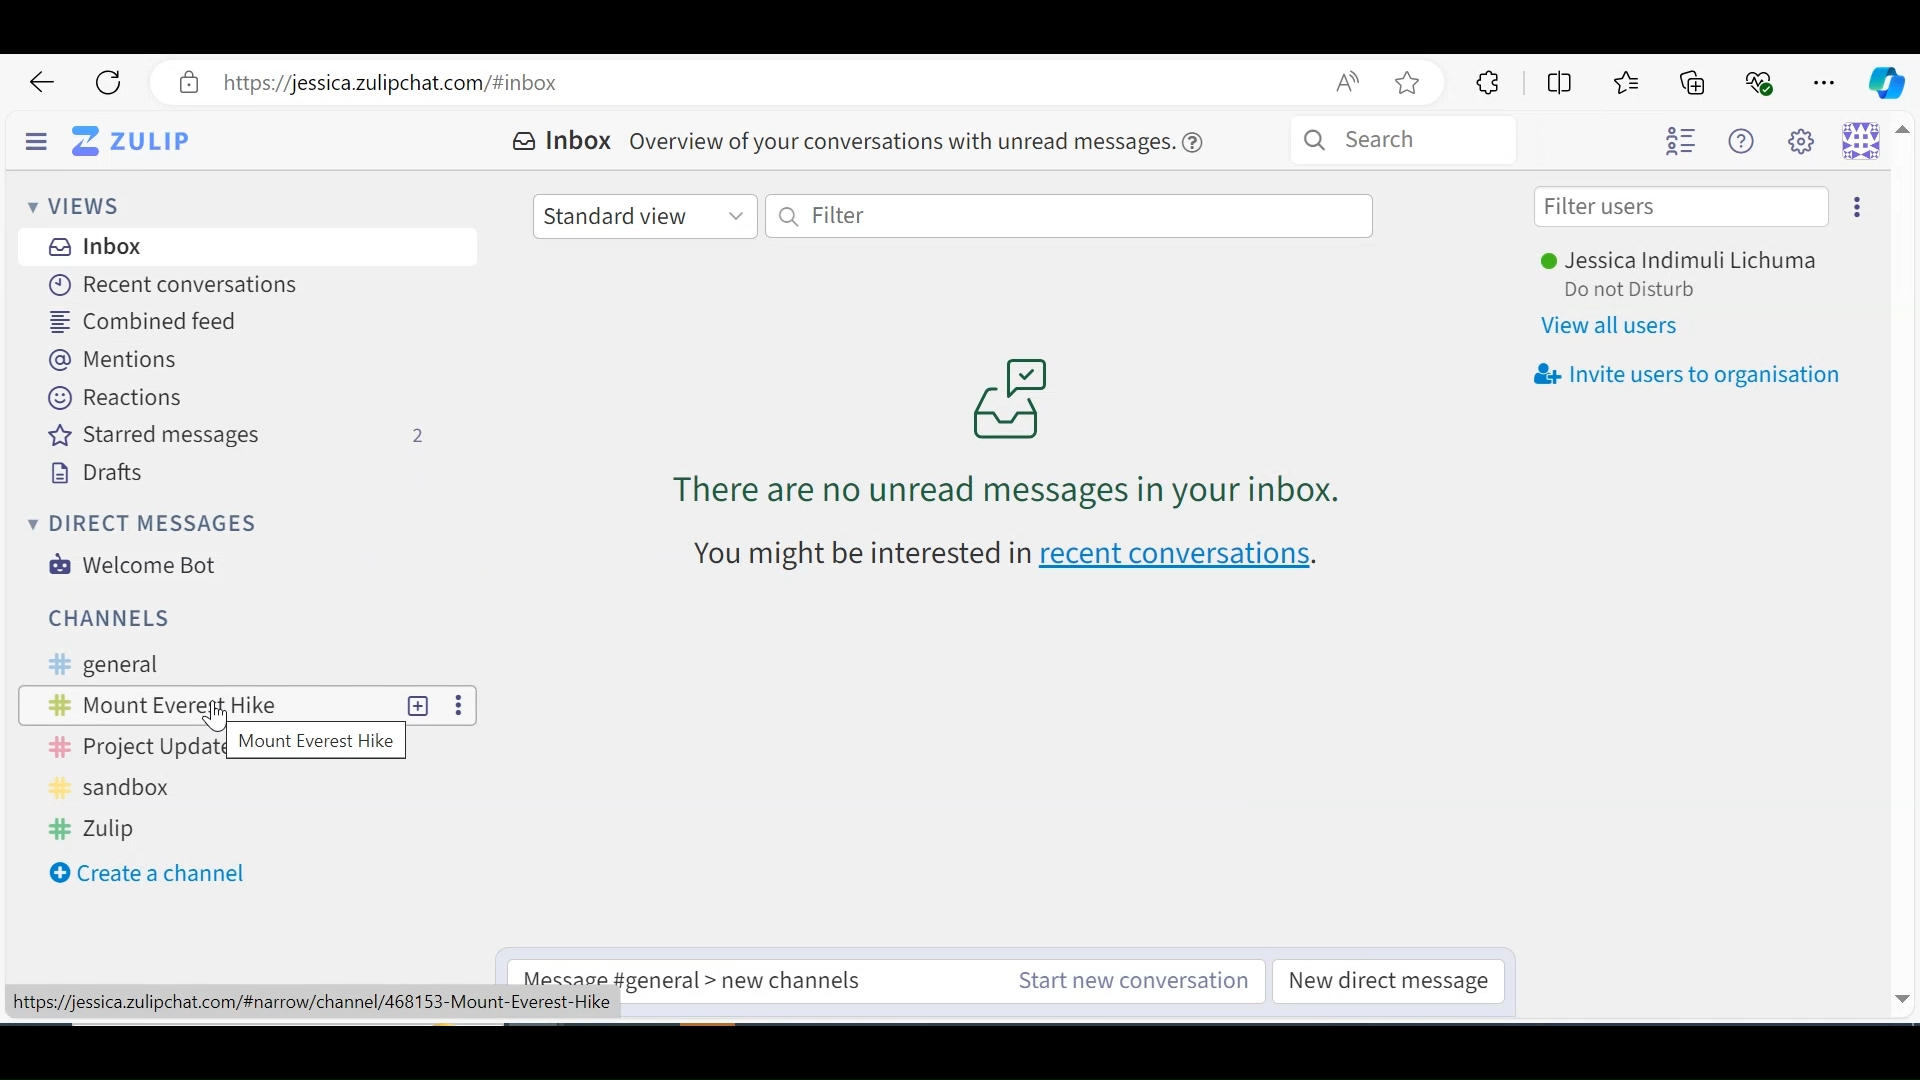  I want to click on Address bar, so click(765, 83).